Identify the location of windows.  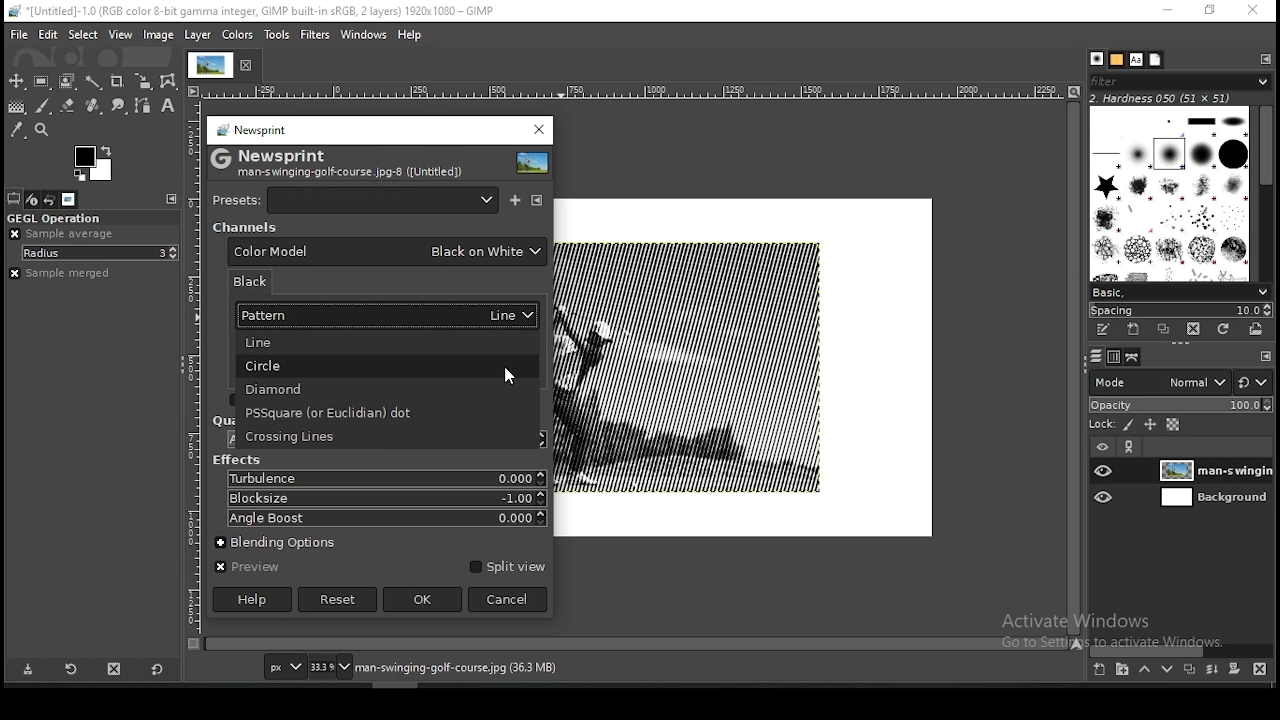
(364, 35).